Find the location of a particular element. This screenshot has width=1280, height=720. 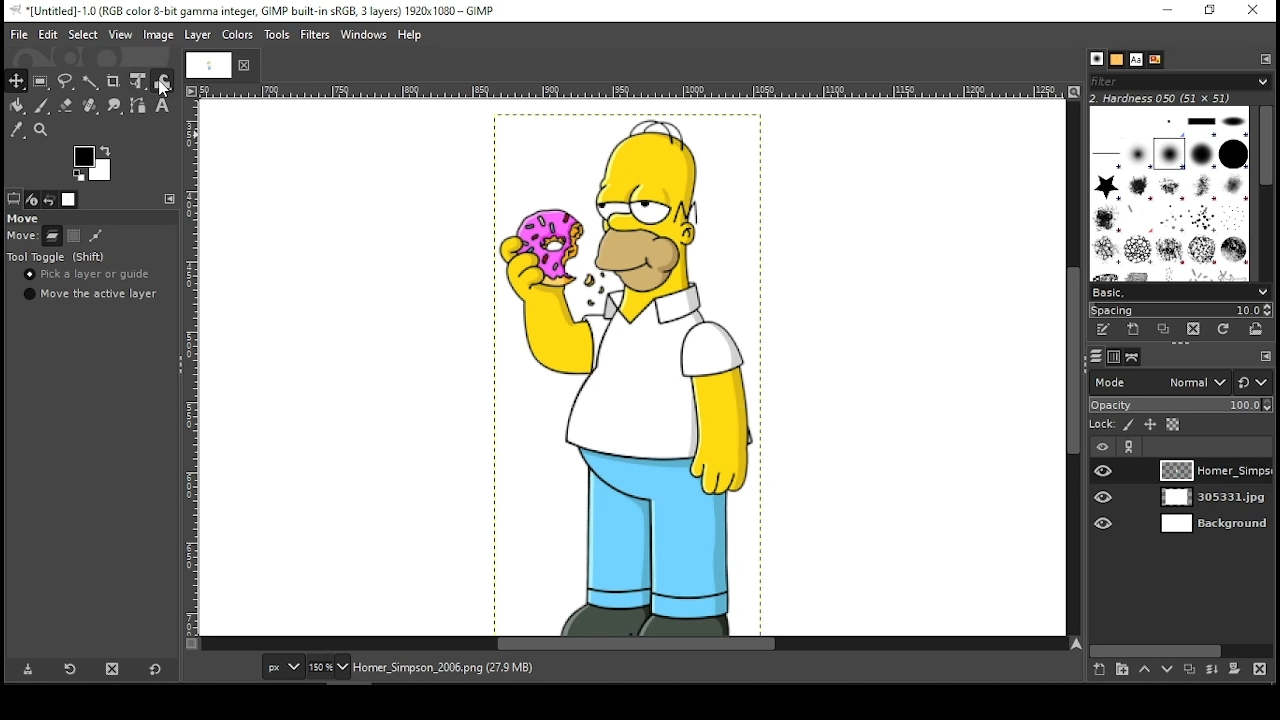

save tool preset is located at coordinates (27, 669).